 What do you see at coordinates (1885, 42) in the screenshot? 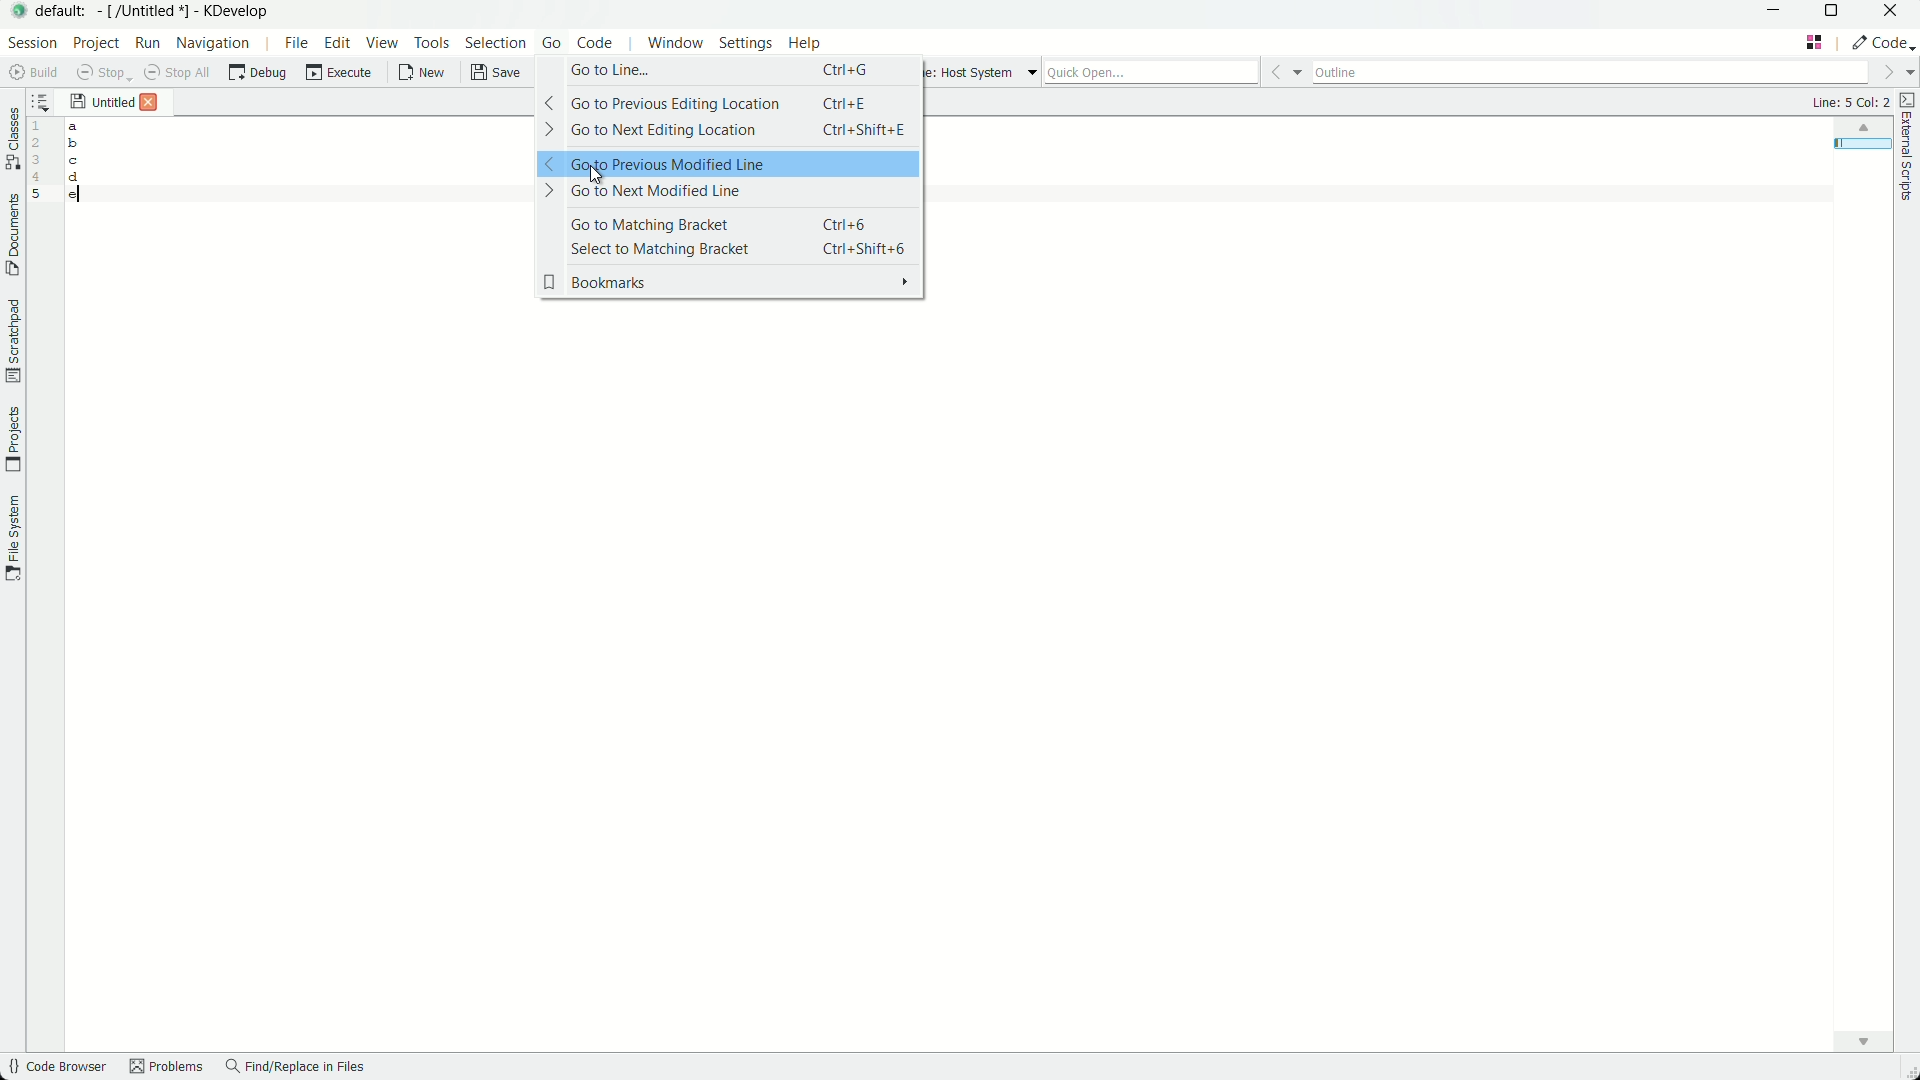
I see `execute actions to change the area` at bounding box center [1885, 42].